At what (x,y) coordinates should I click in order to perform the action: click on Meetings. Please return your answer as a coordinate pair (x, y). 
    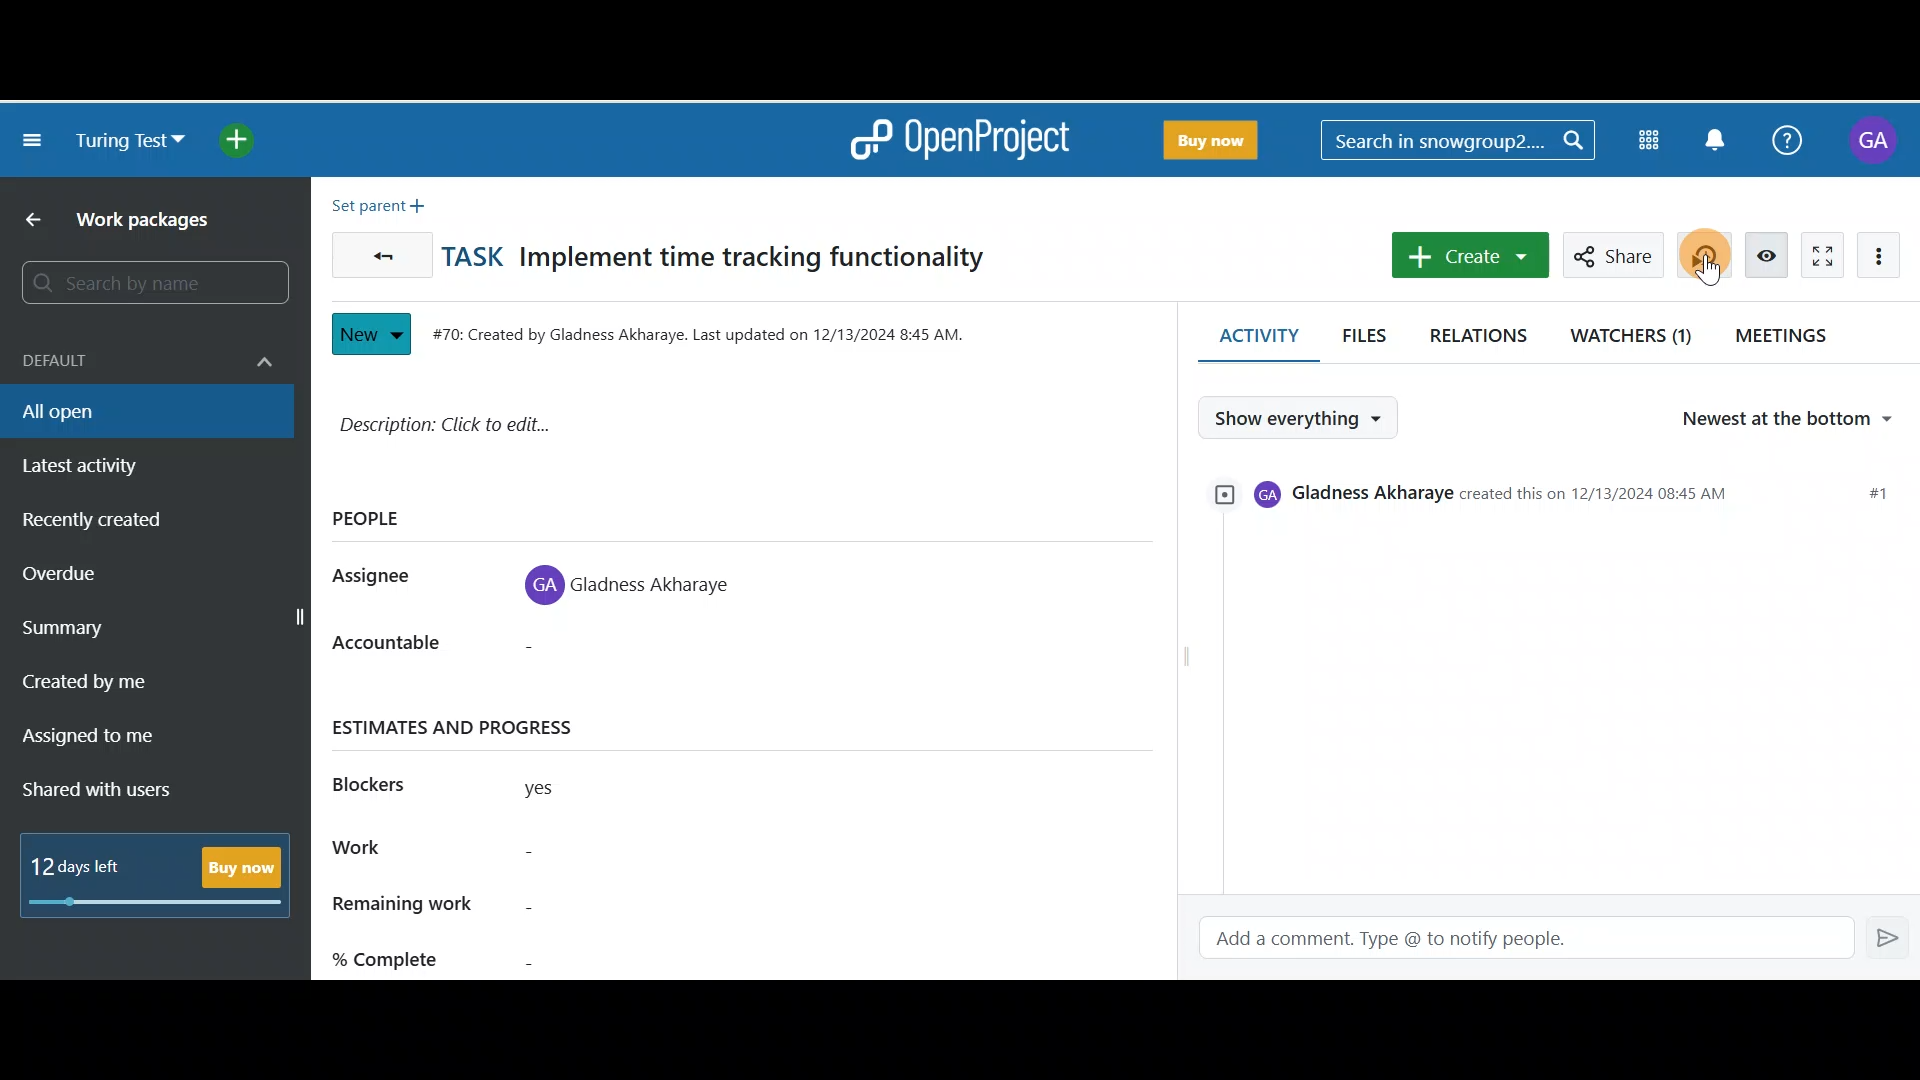
    Looking at the image, I should click on (1788, 334).